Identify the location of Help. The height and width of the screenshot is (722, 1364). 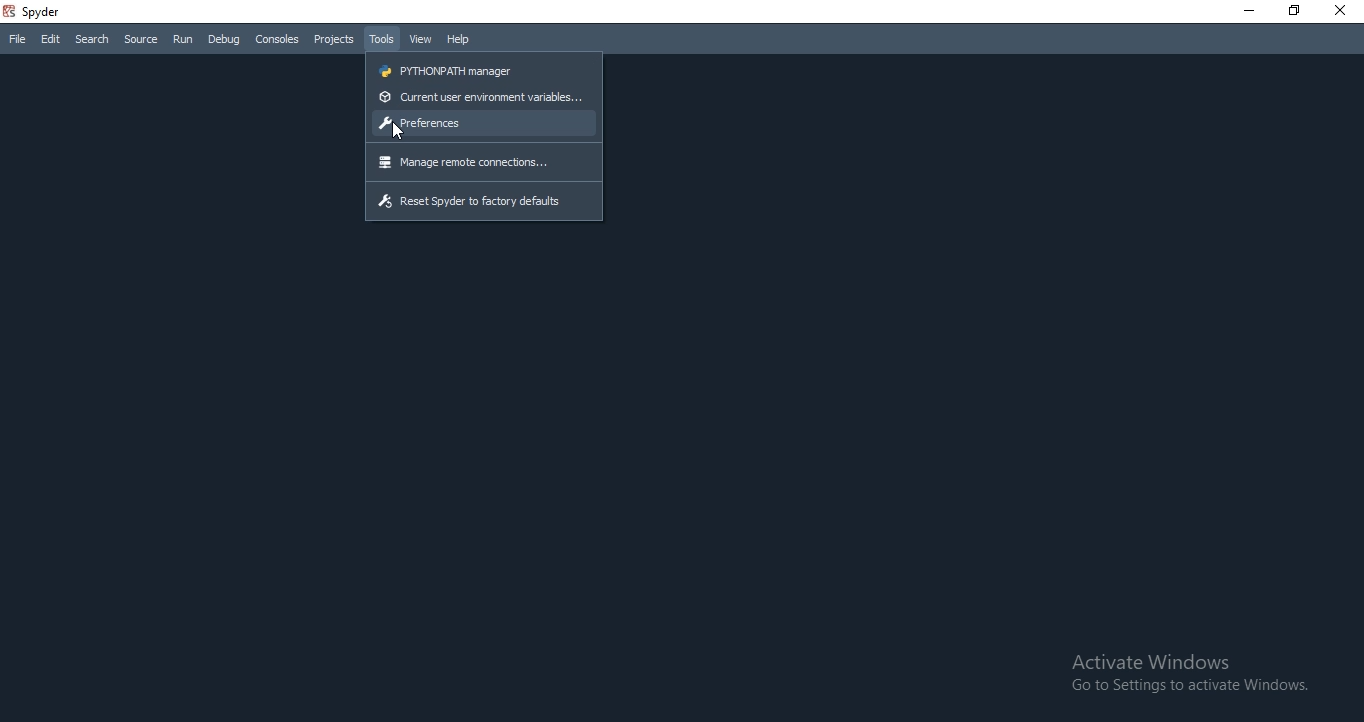
(459, 40).